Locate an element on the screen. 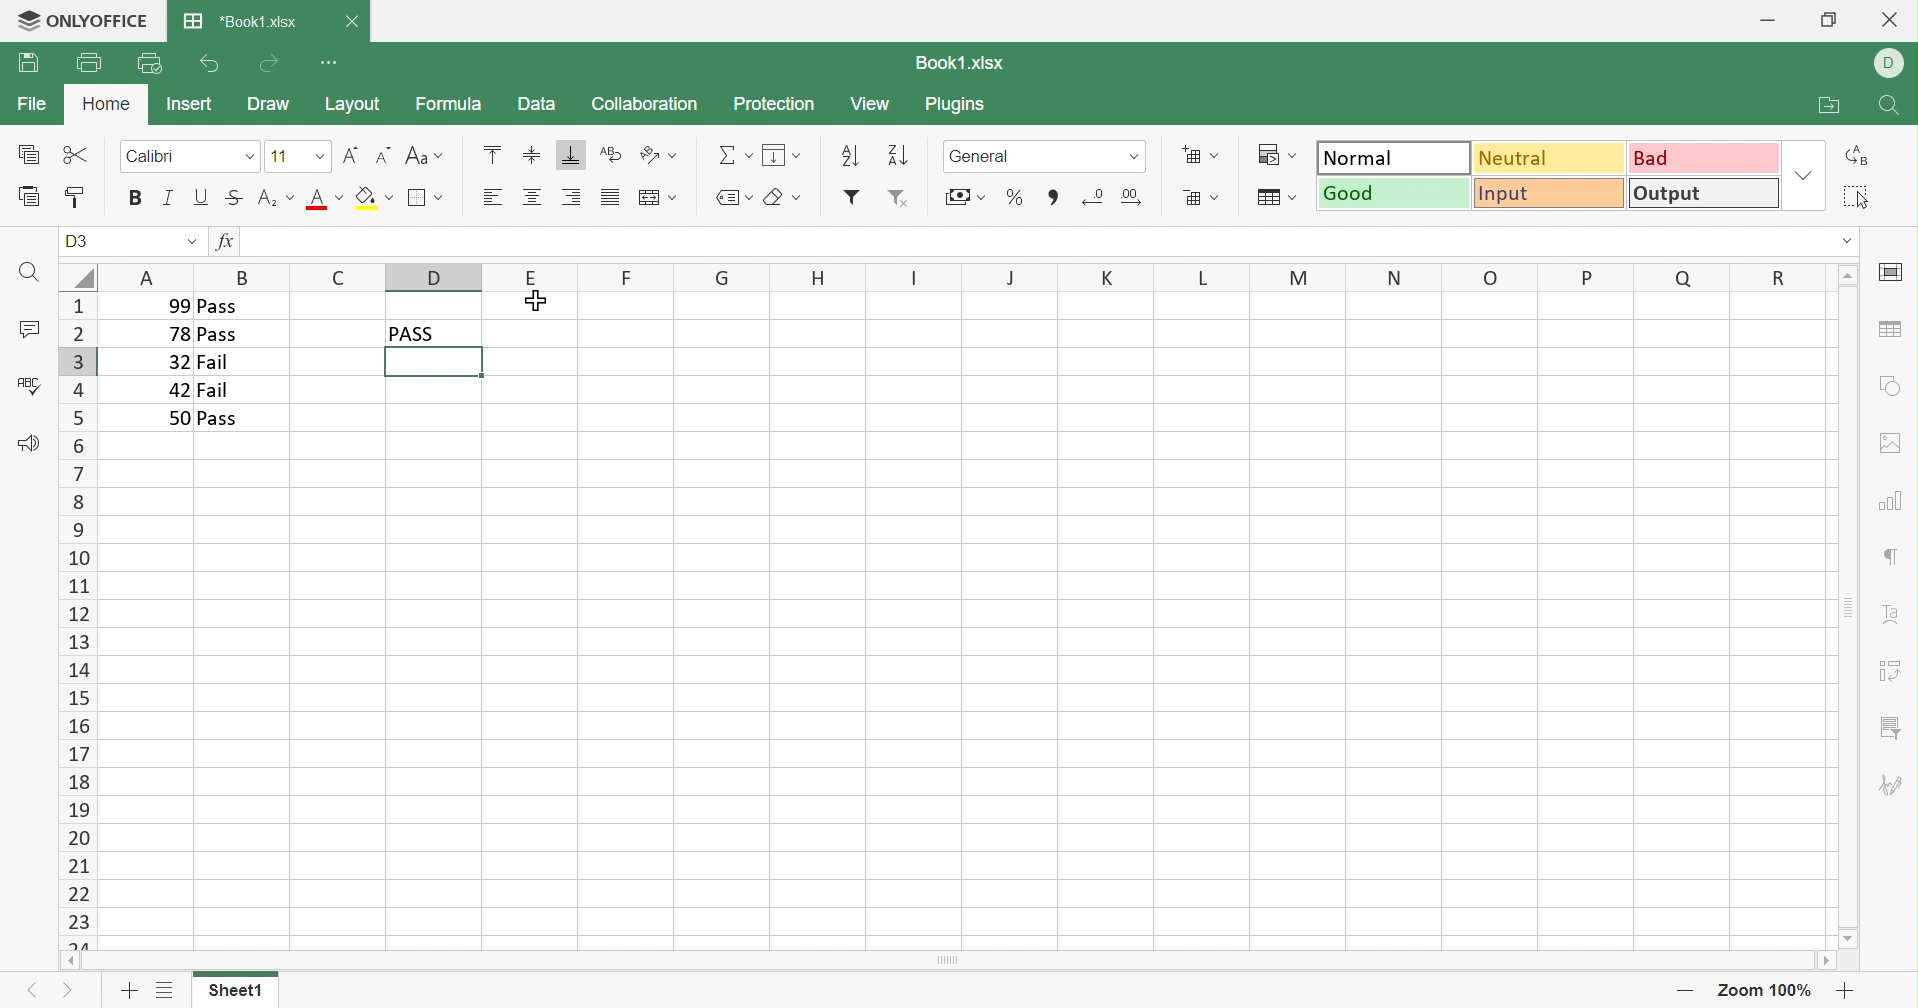  Find is located at coordinates (25, 273).